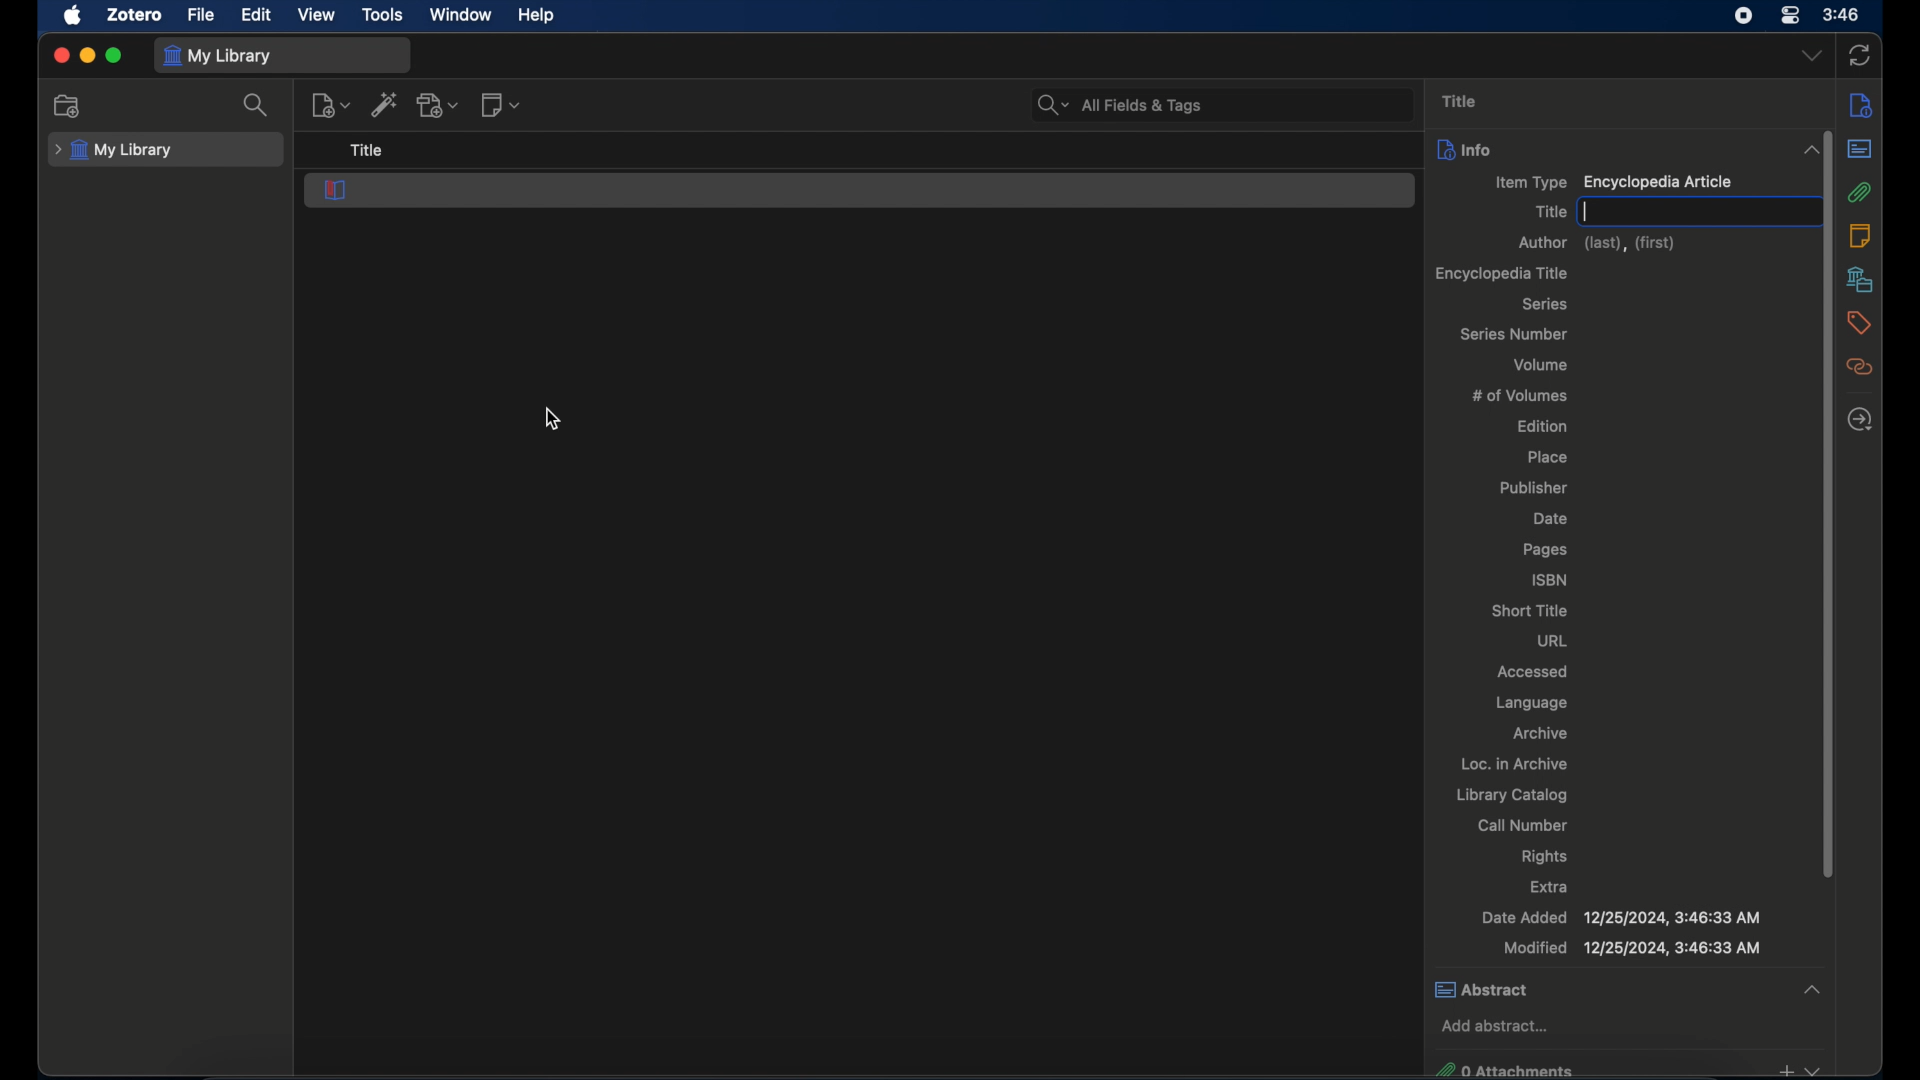 The image size is (1920, 1080). What do you see at coordinates (317, 15) in the screenshot?
I see `view` at bounding box center [317, 15].